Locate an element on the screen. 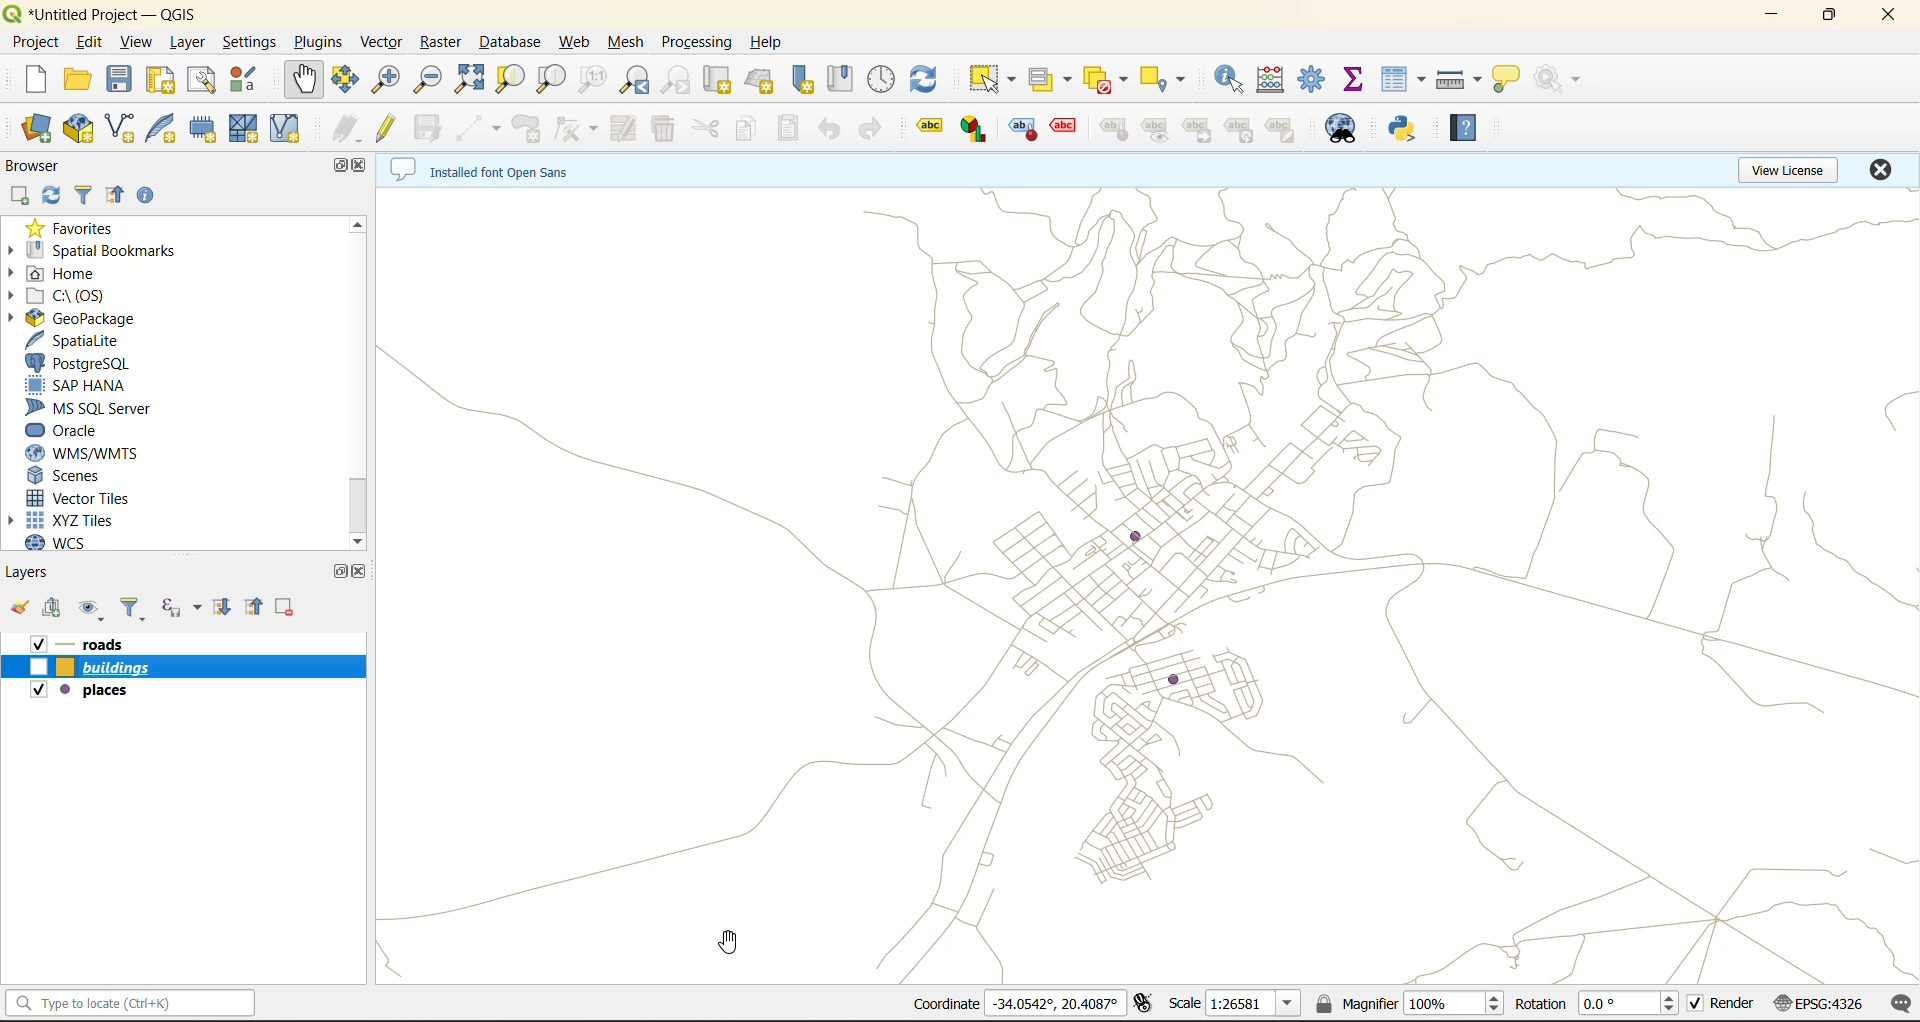 Image resolution: width=1920 pixels, height=1022 pixels. new shapefile is located at coordinates (123, 124).